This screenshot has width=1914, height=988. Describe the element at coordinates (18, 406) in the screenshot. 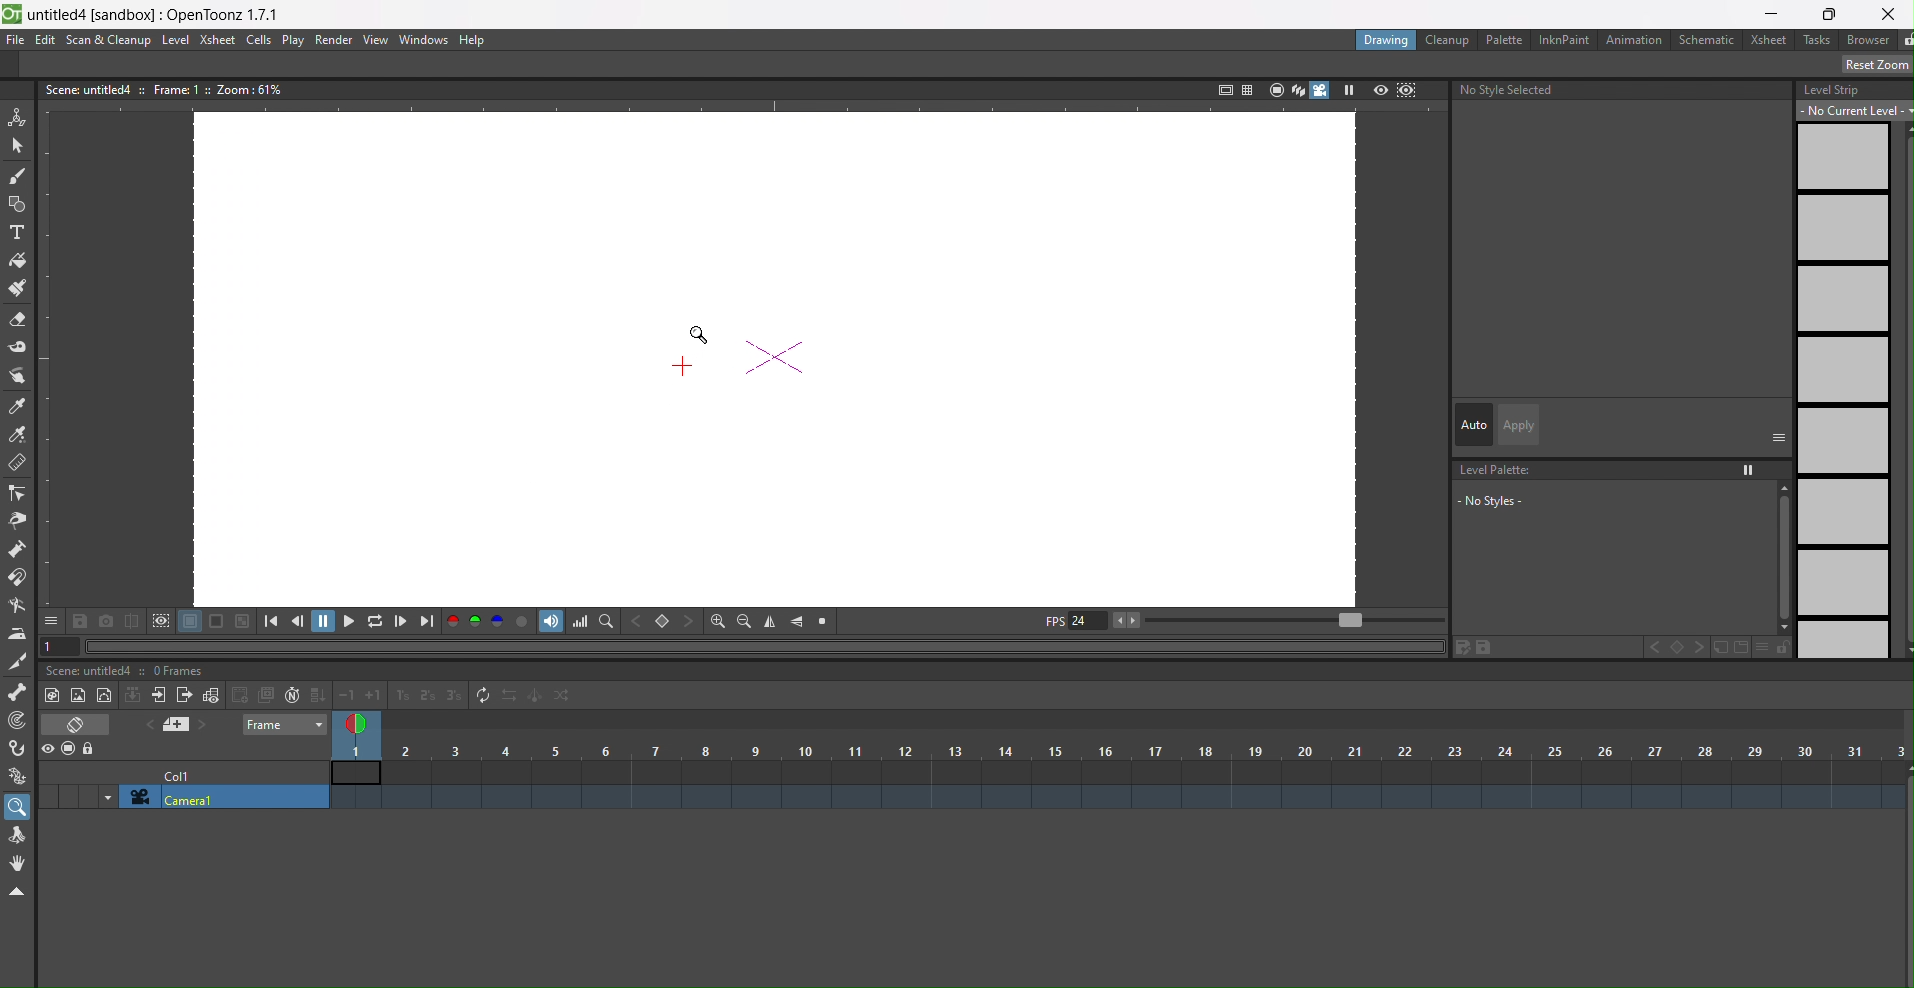

I see `` at that location.